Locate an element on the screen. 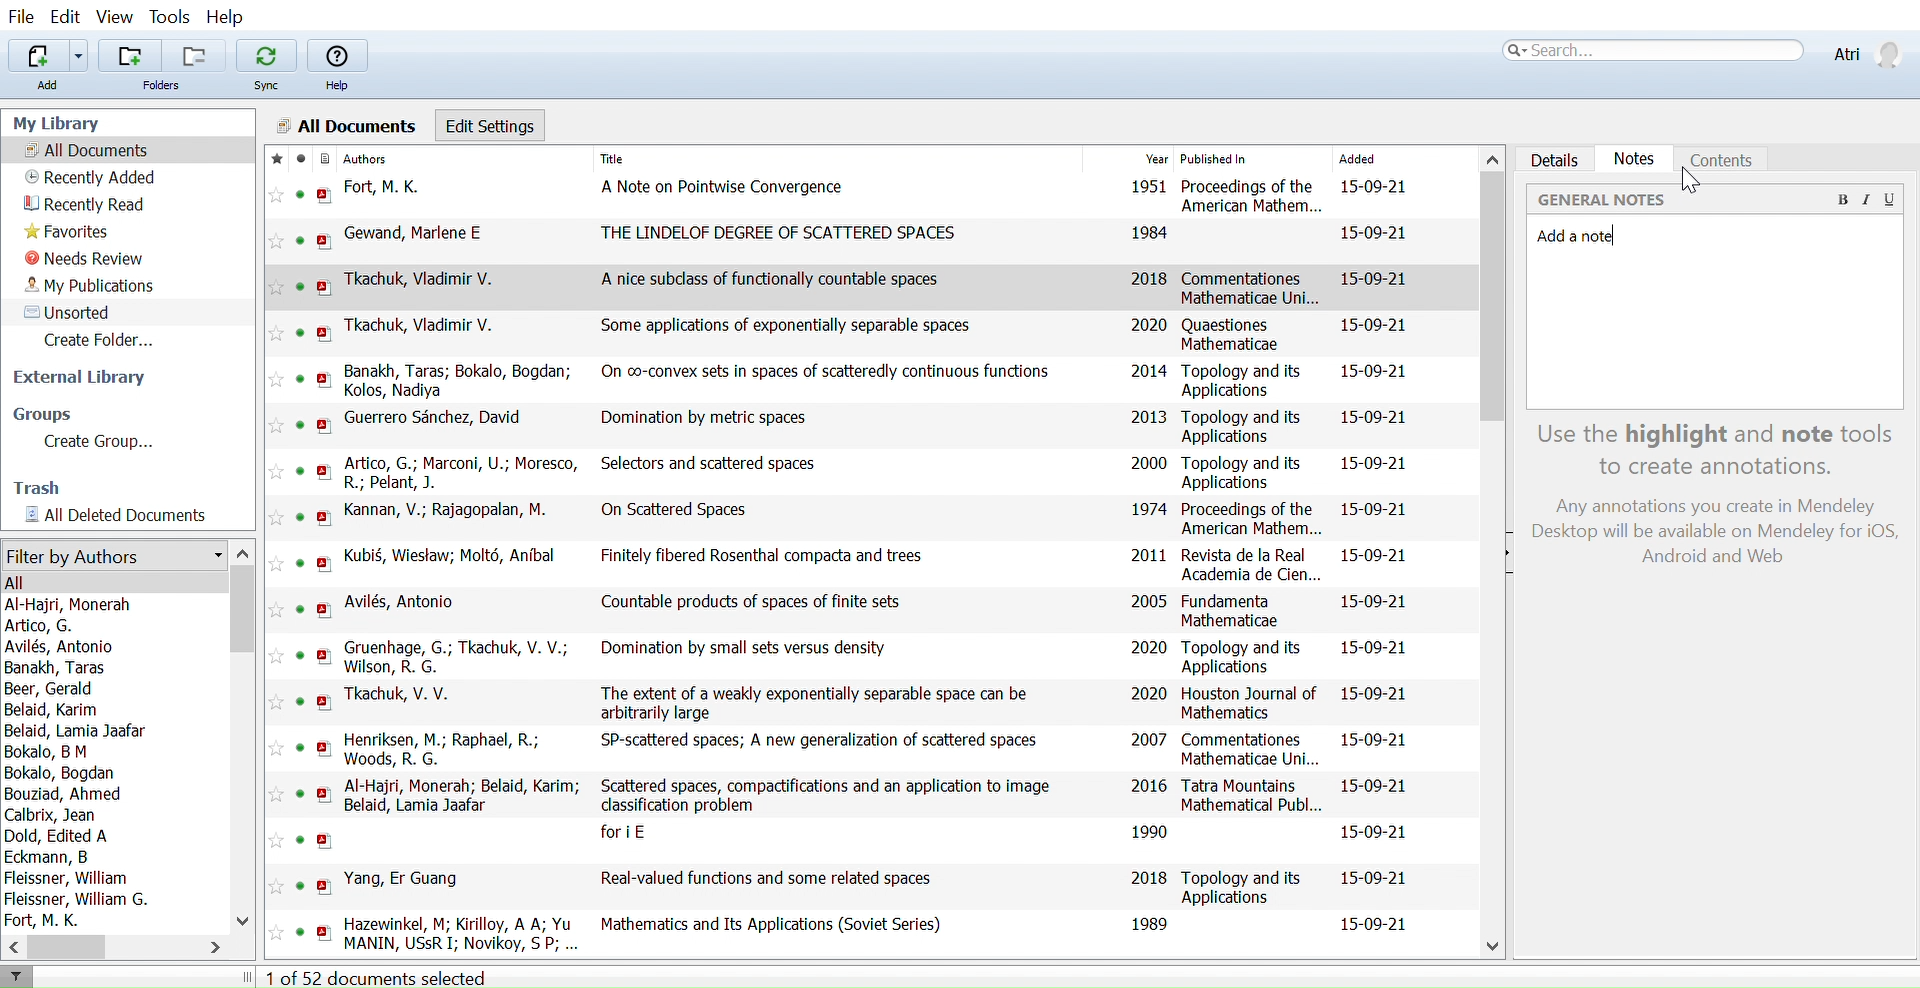 The width and height of the screenshot is (1920, 988). 2018 is located at coordinates (1150, 279).